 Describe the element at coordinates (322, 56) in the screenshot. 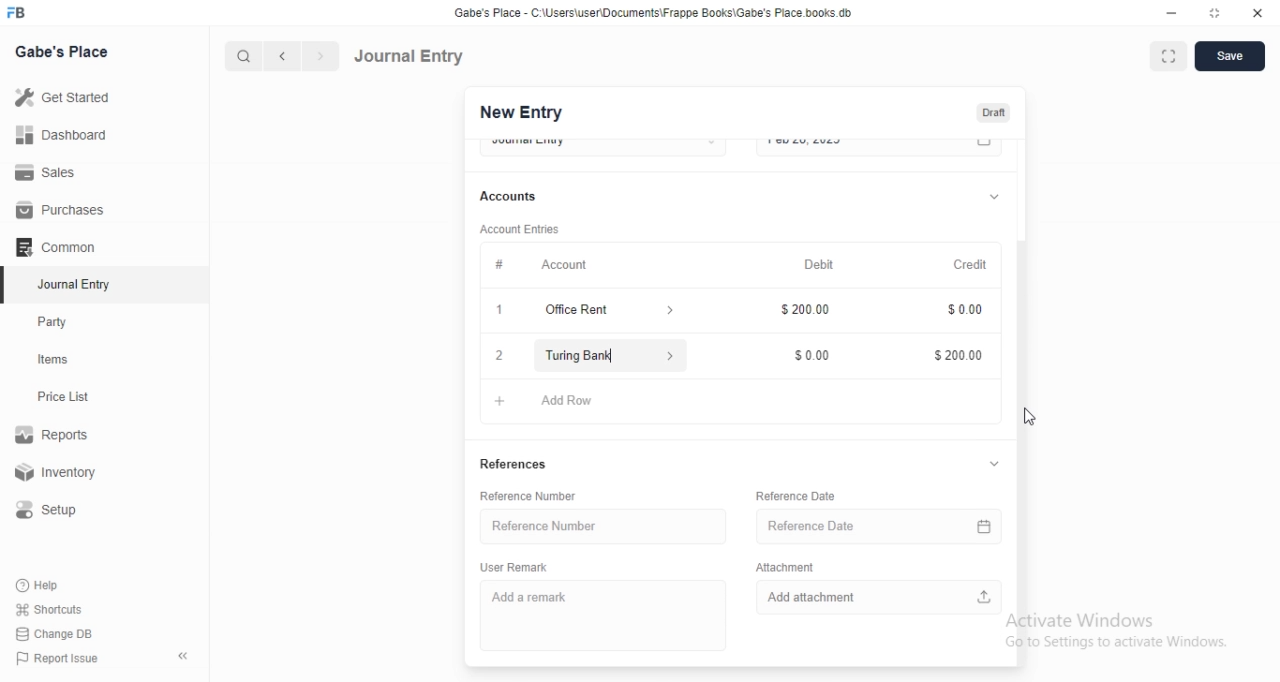

I see `forward` at that location.